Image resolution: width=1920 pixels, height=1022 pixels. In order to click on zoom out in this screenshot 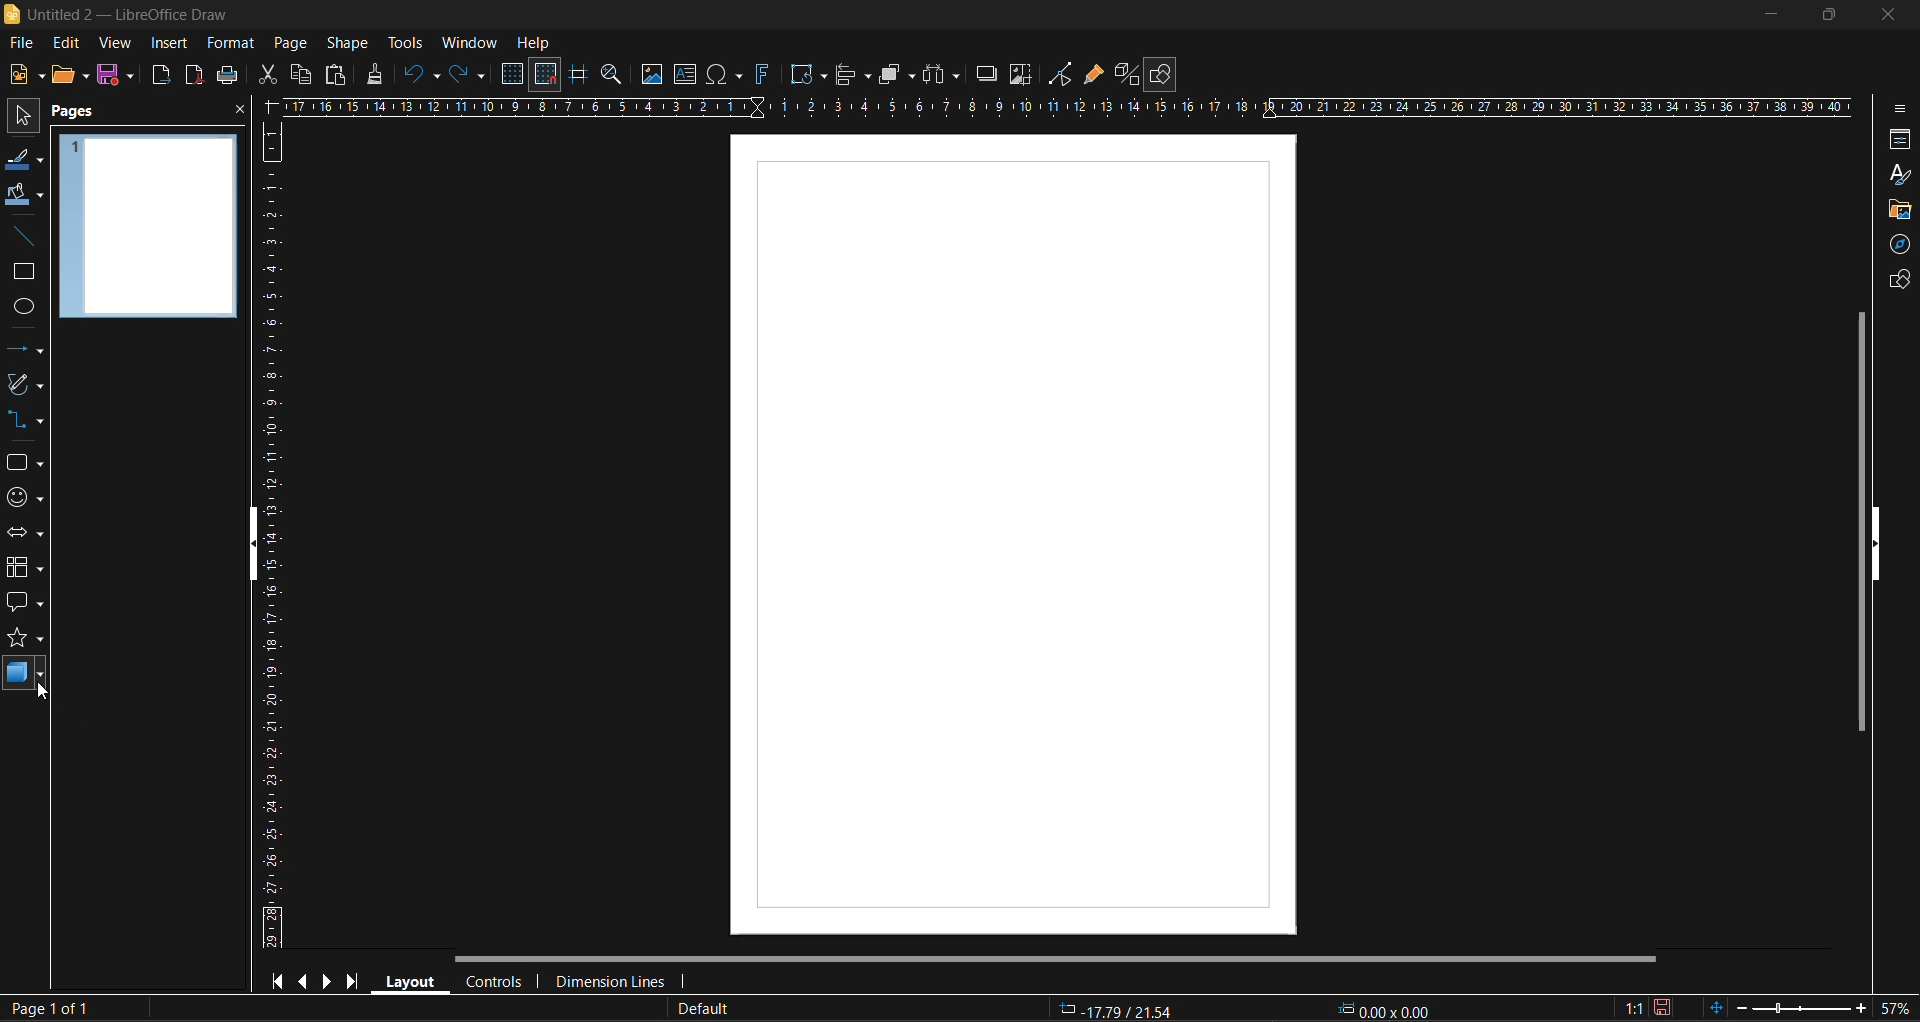, I will do `click(1741, 1005)`.